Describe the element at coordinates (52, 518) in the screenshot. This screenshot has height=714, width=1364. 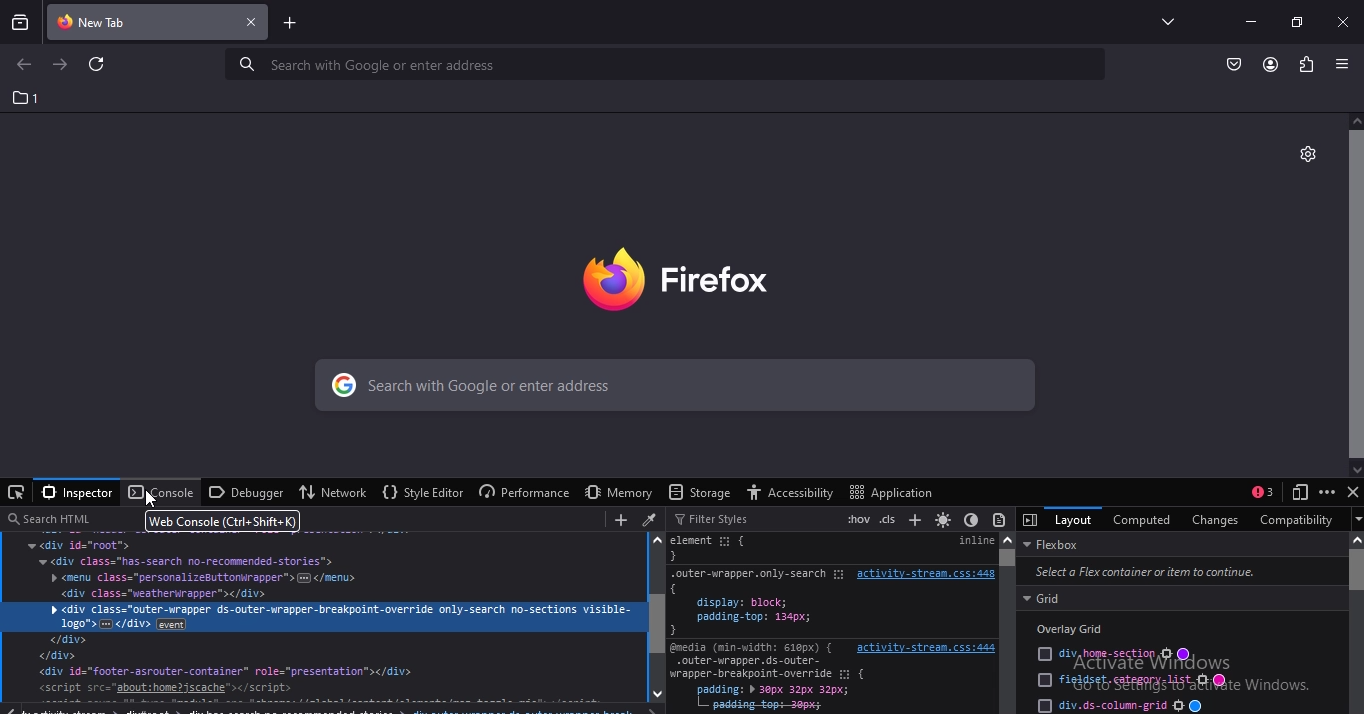
I see `search html` at that location.